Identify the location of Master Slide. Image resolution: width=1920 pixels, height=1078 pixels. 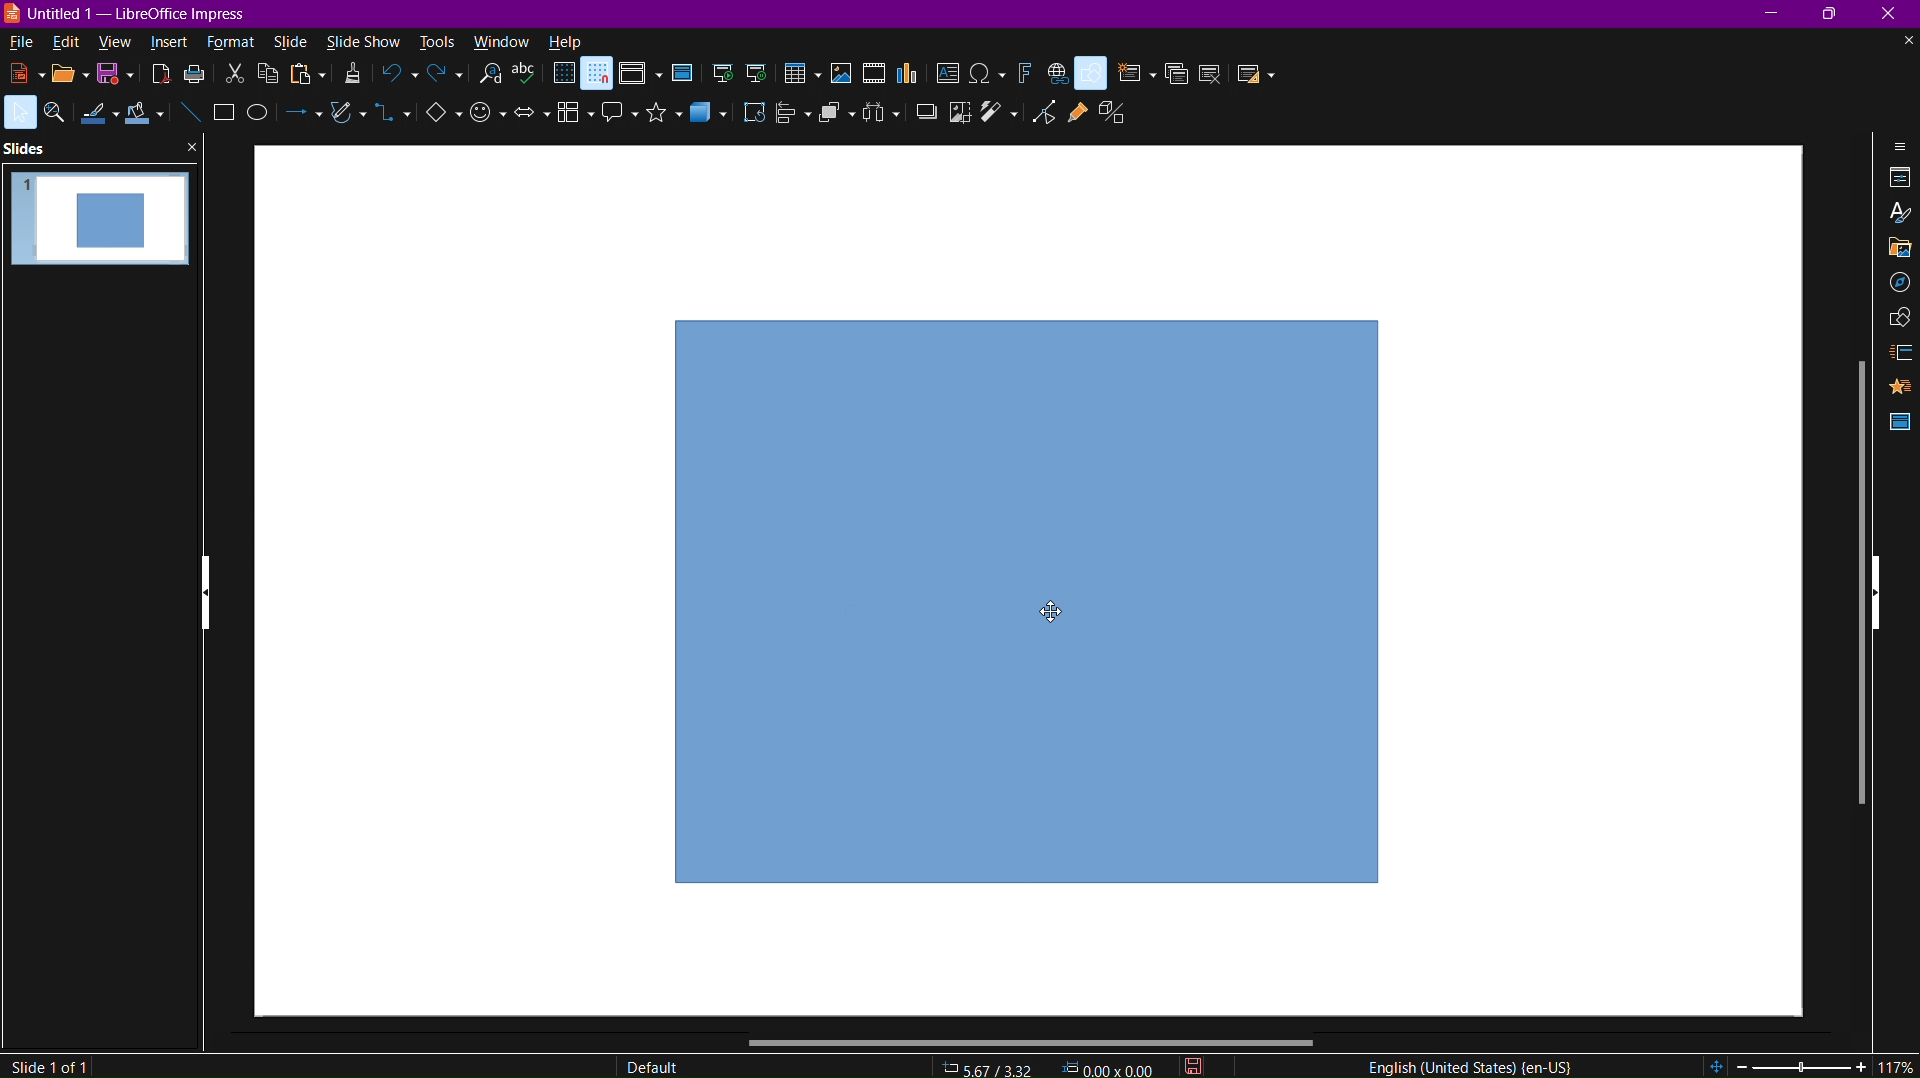
(1898, 422).